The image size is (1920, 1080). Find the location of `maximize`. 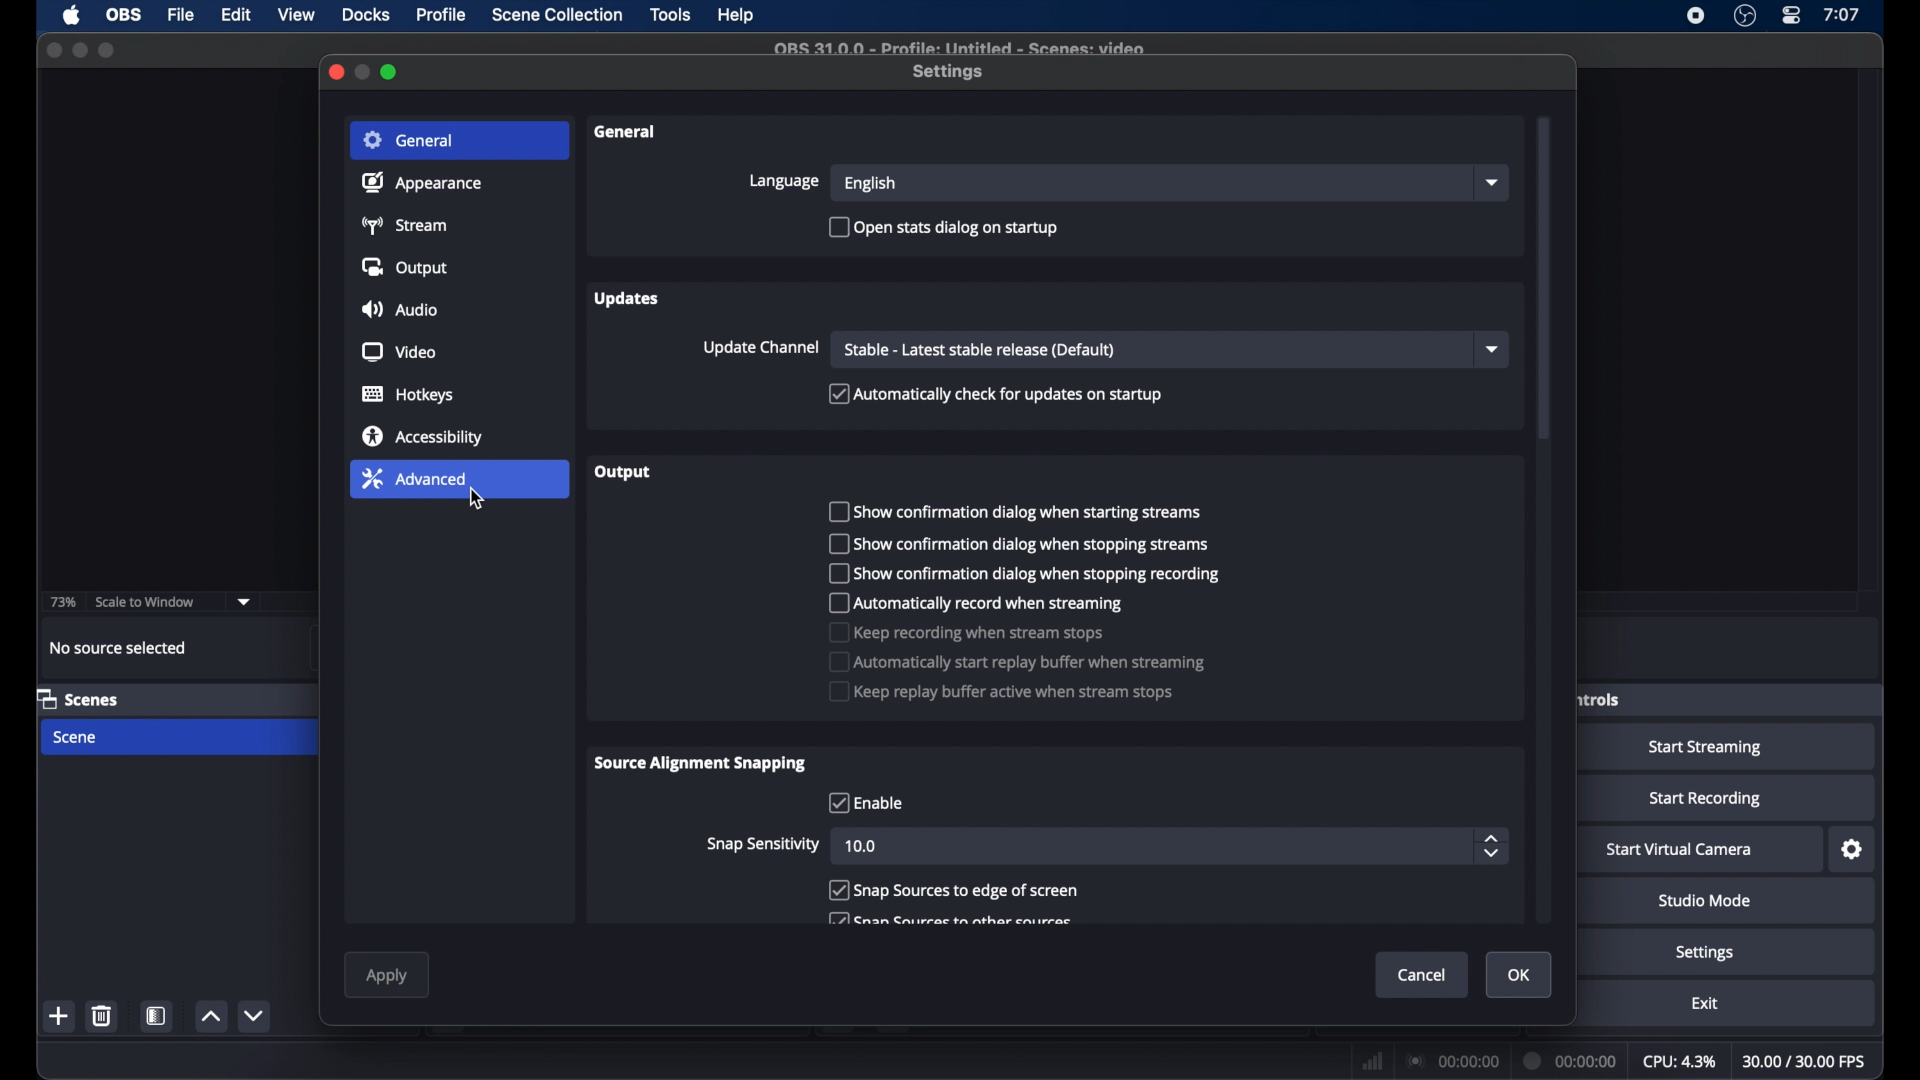

maximize is located at coordinates (390, 72).